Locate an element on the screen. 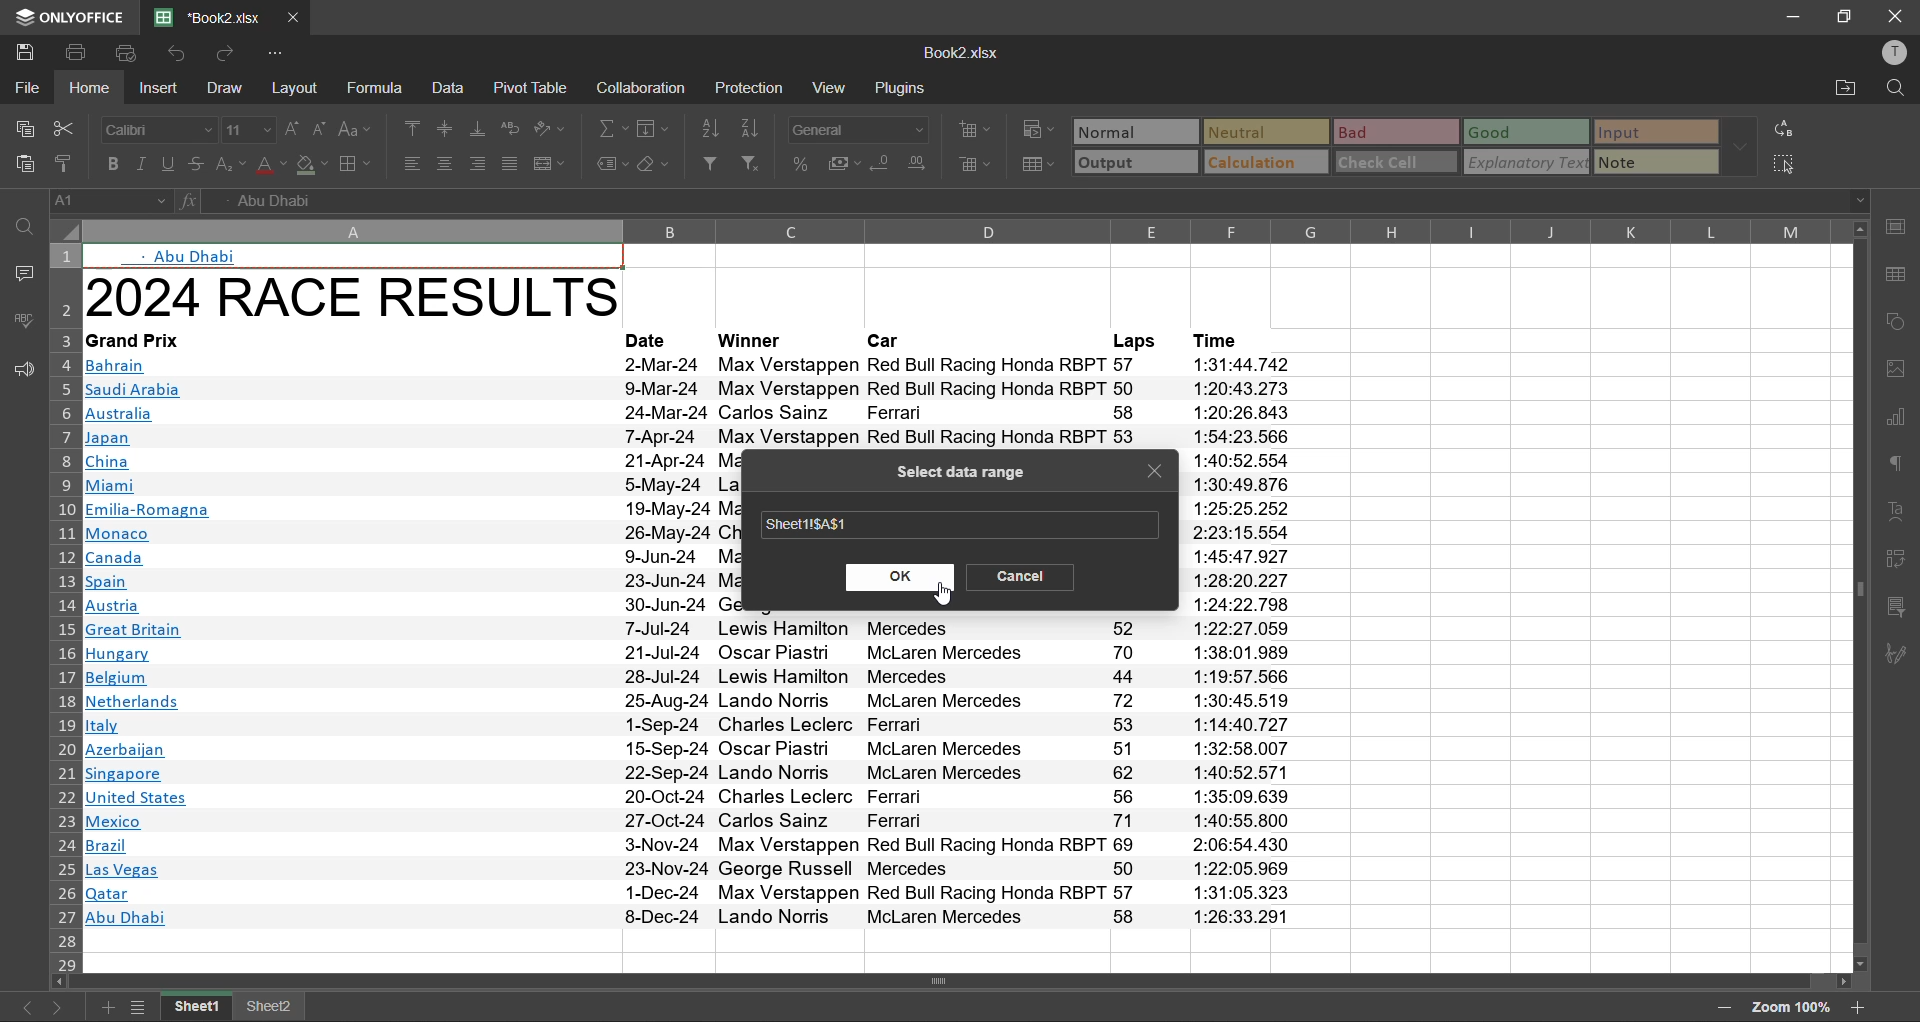  decrement size is located at coordinates (318, 126).